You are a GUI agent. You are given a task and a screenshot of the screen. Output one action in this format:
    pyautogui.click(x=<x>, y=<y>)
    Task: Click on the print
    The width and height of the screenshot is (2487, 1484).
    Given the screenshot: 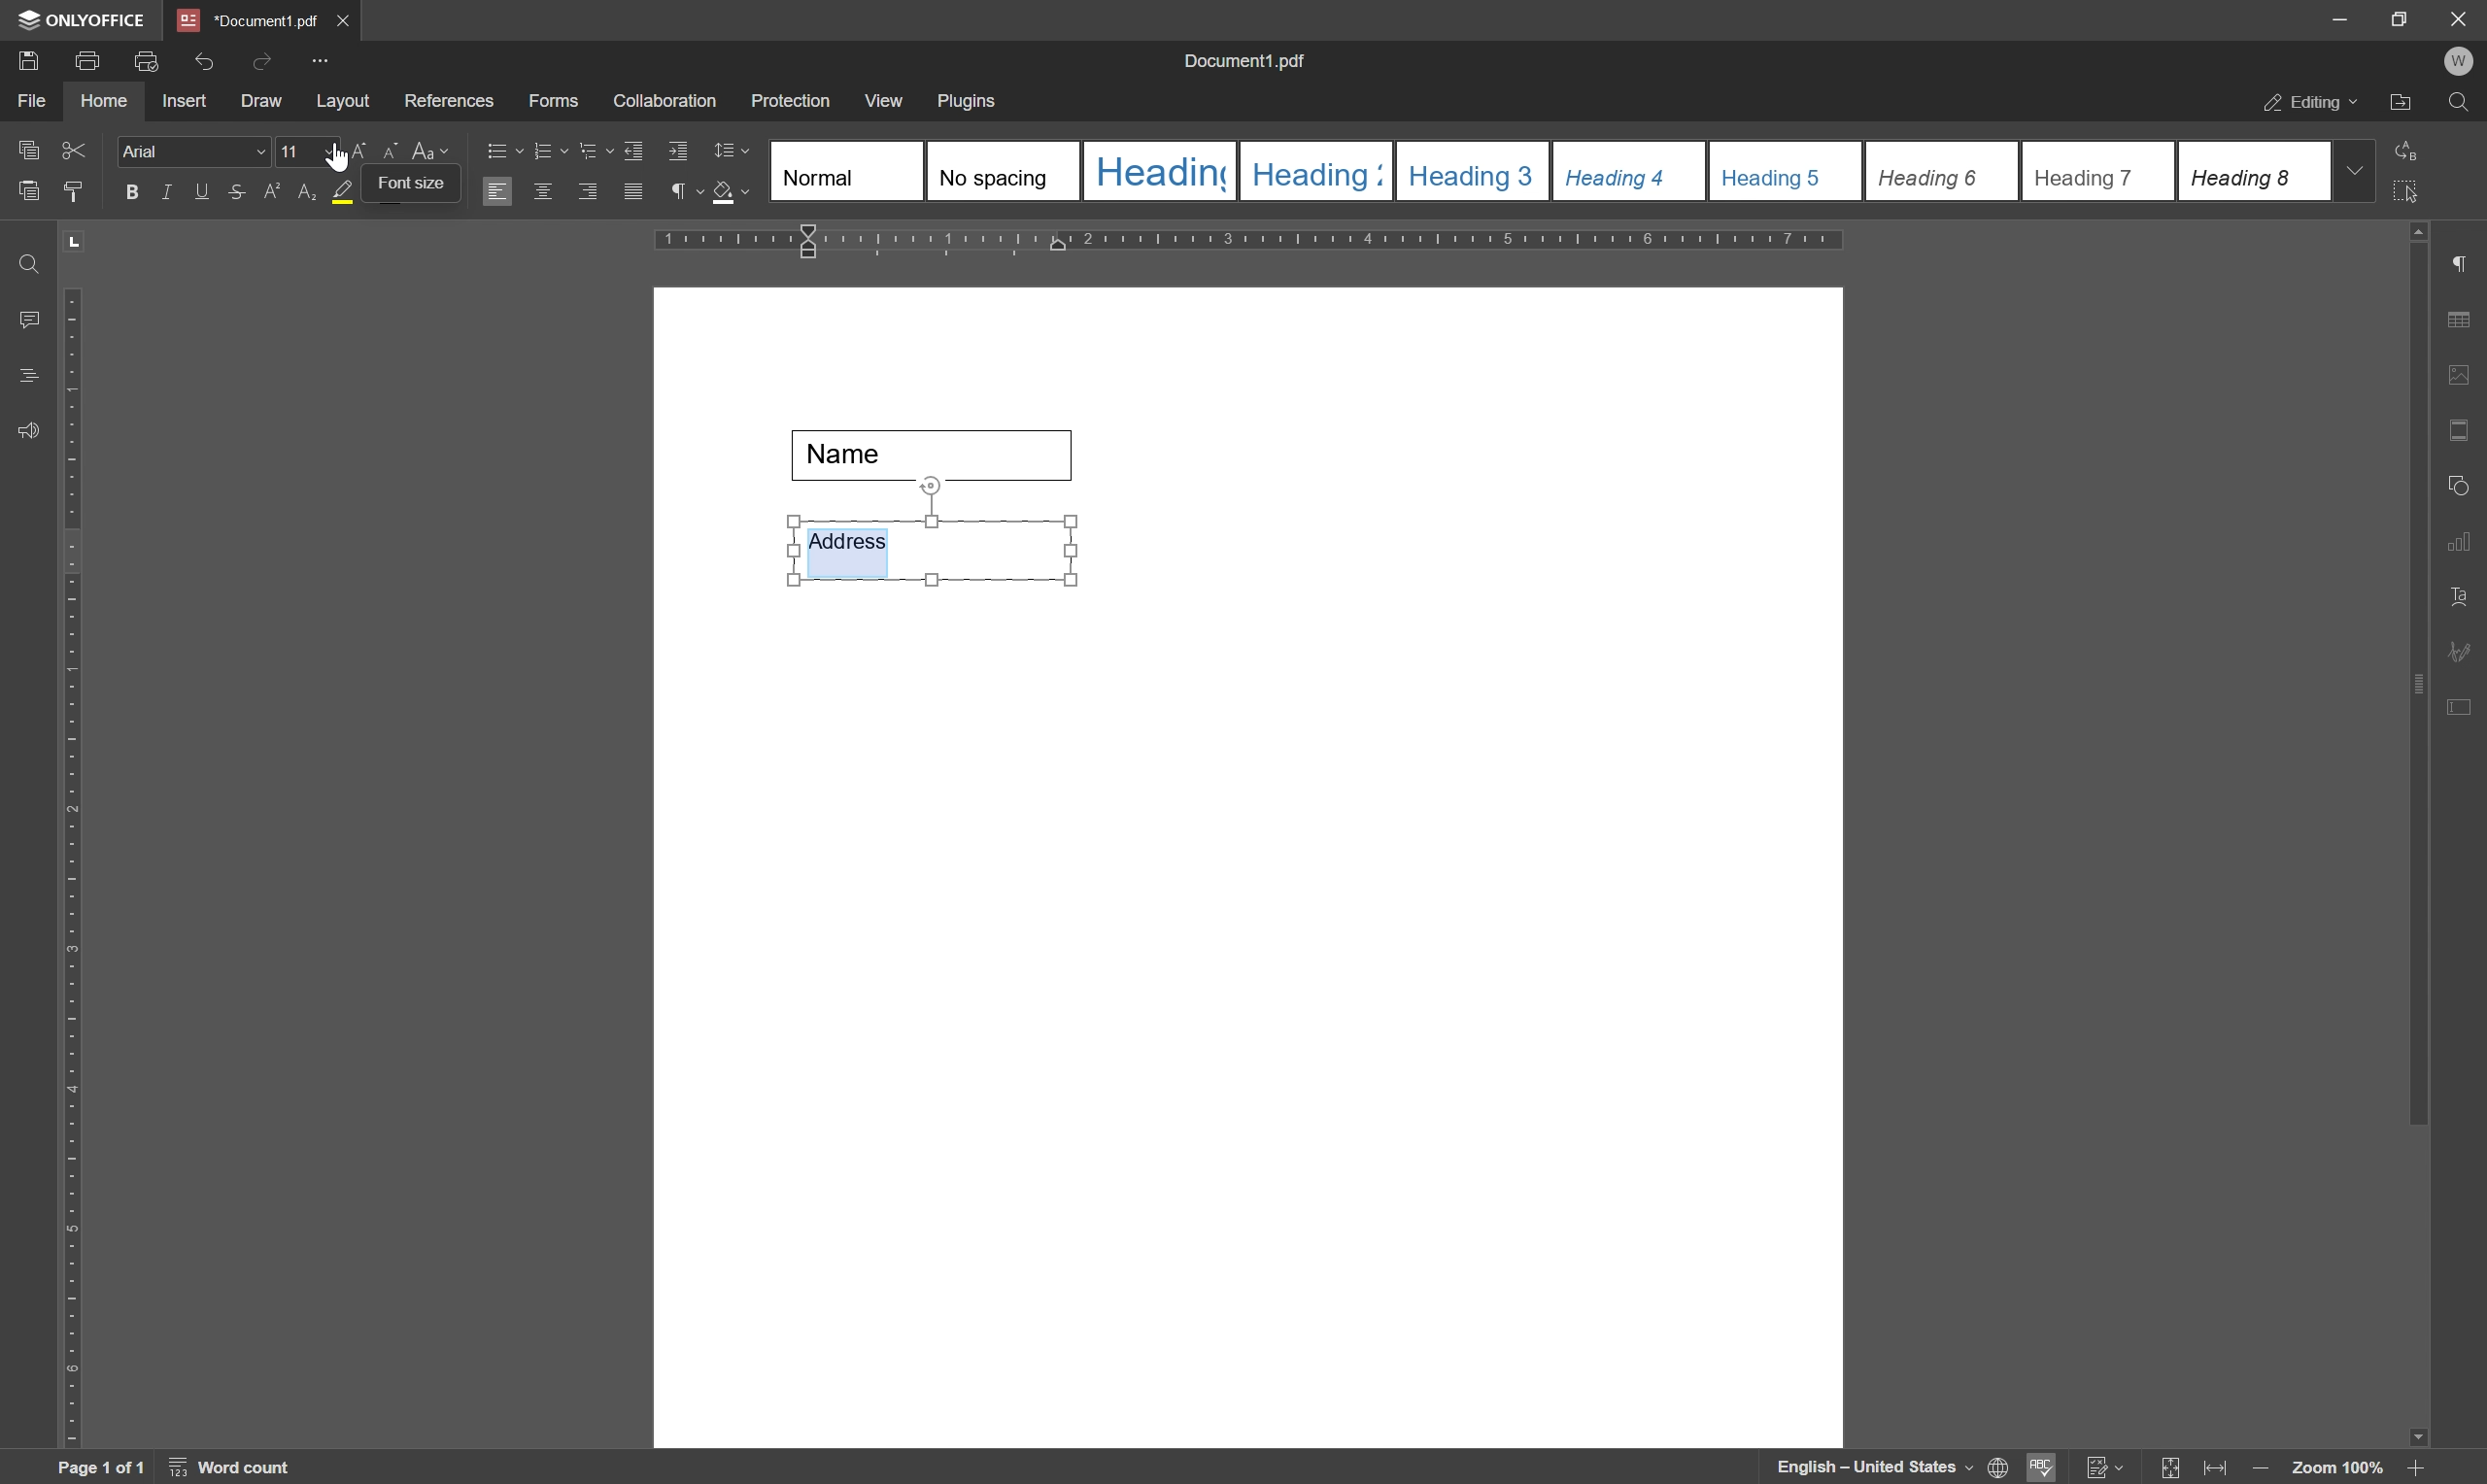 What is the action you would take?
    pyautogui.click(x=87, y=61)
    